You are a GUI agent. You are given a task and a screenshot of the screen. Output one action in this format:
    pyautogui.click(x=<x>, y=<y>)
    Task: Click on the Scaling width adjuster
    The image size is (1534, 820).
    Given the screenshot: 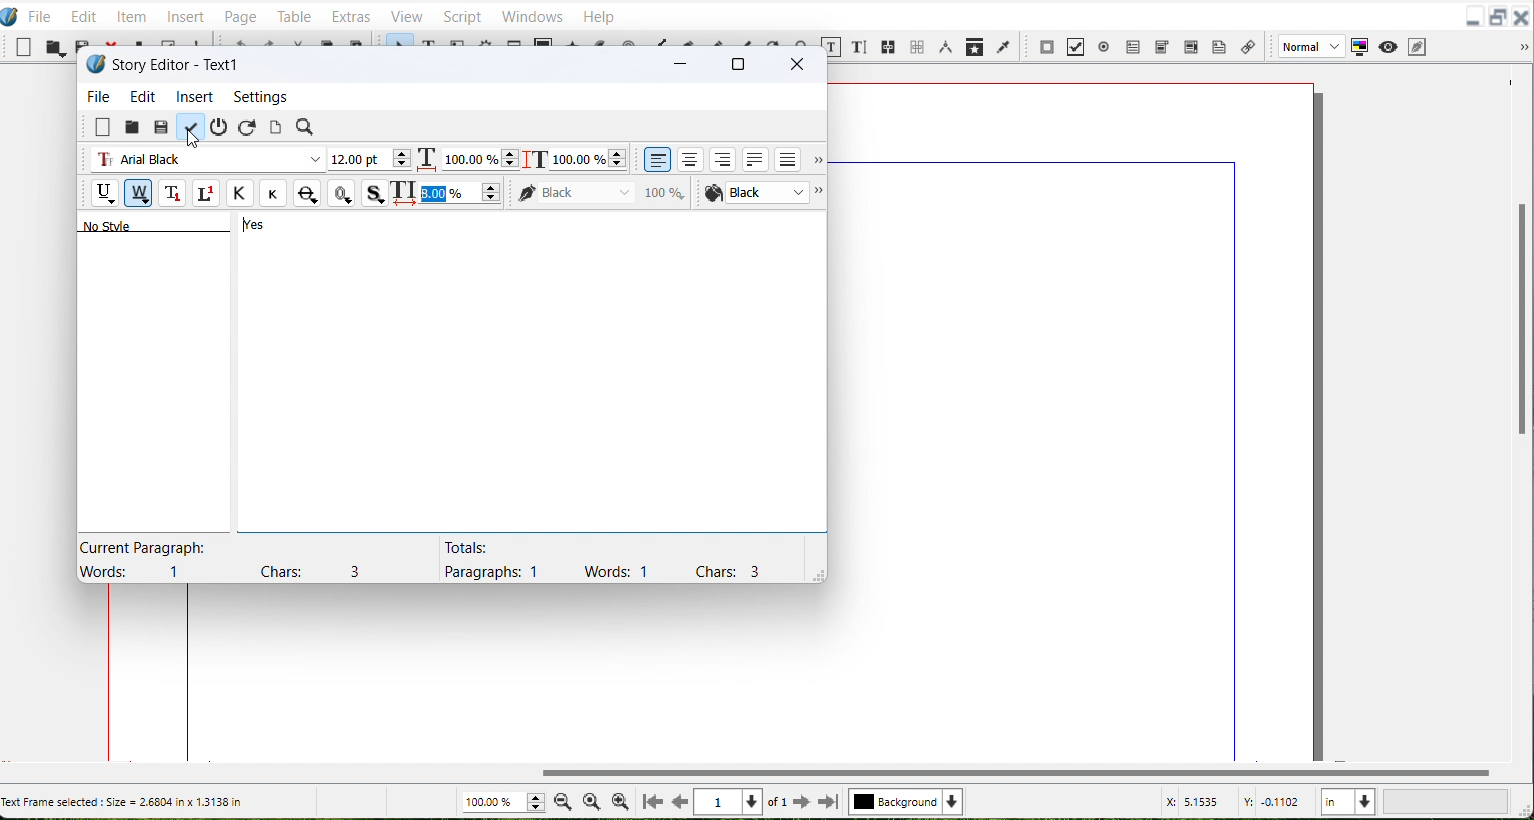 What is the action you would take?
    pyautogui.click(x=467, y=156)
    